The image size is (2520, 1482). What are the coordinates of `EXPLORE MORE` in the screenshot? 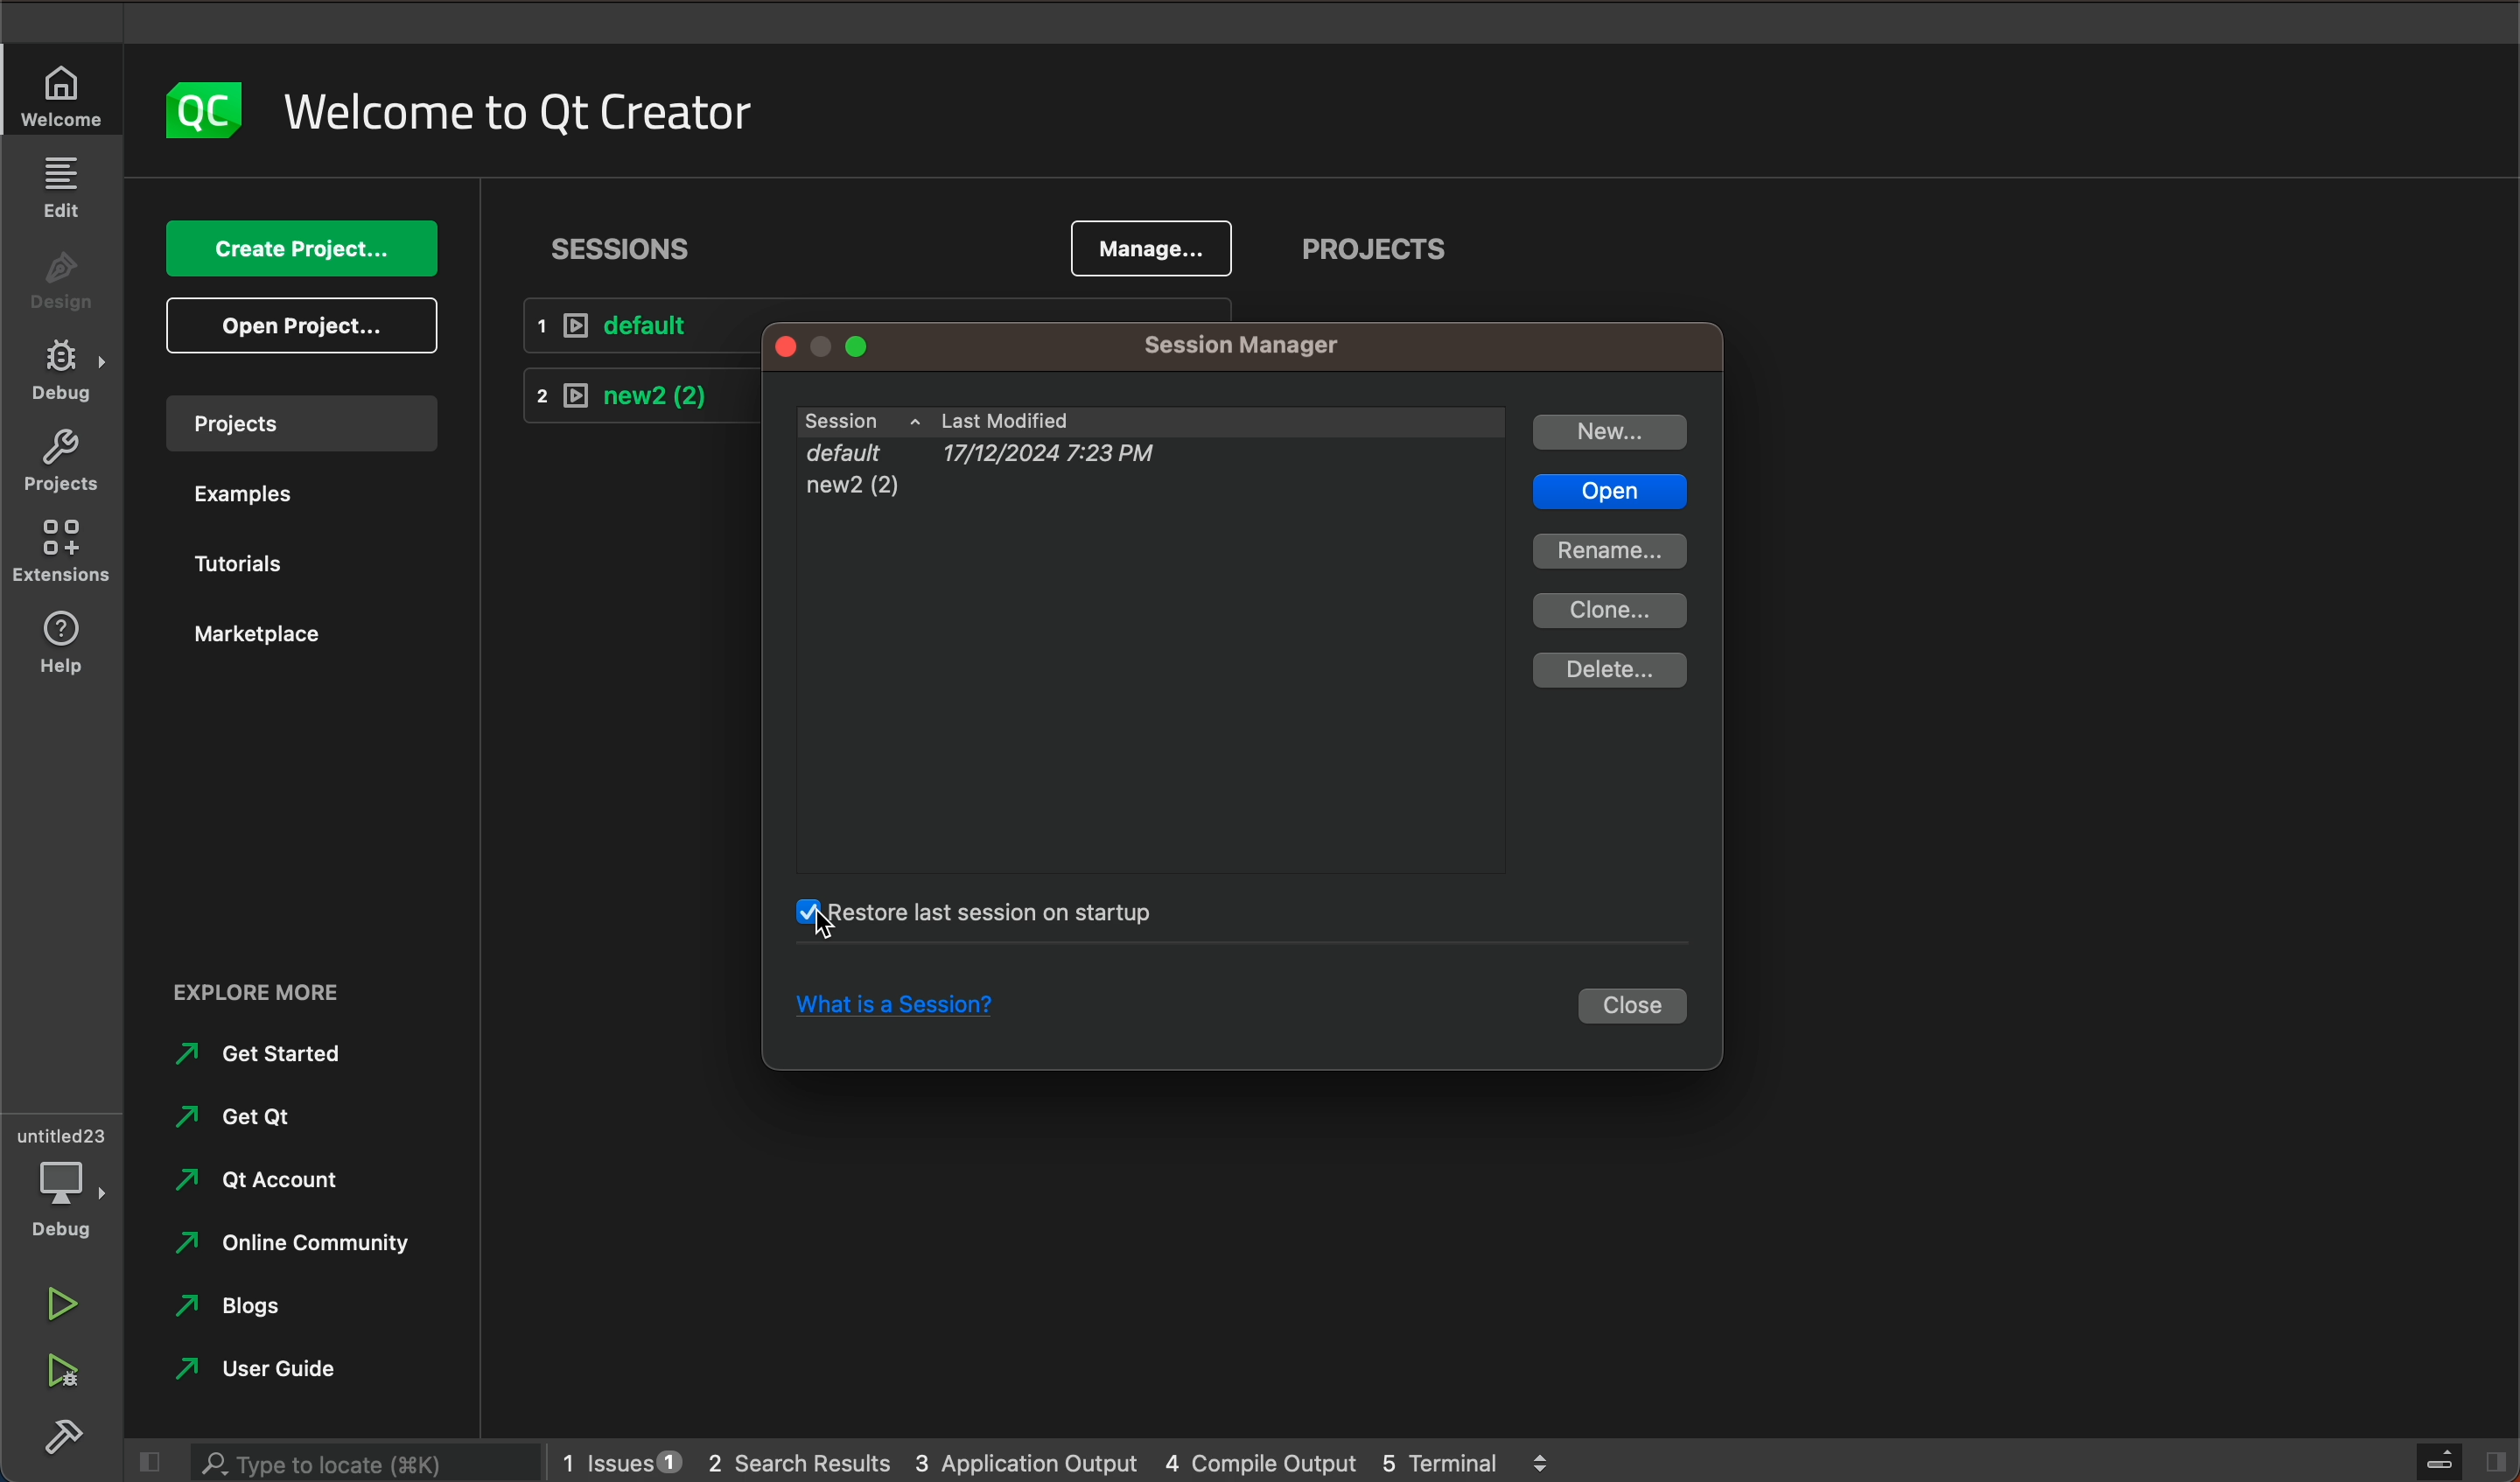 It's located at (264, 992).